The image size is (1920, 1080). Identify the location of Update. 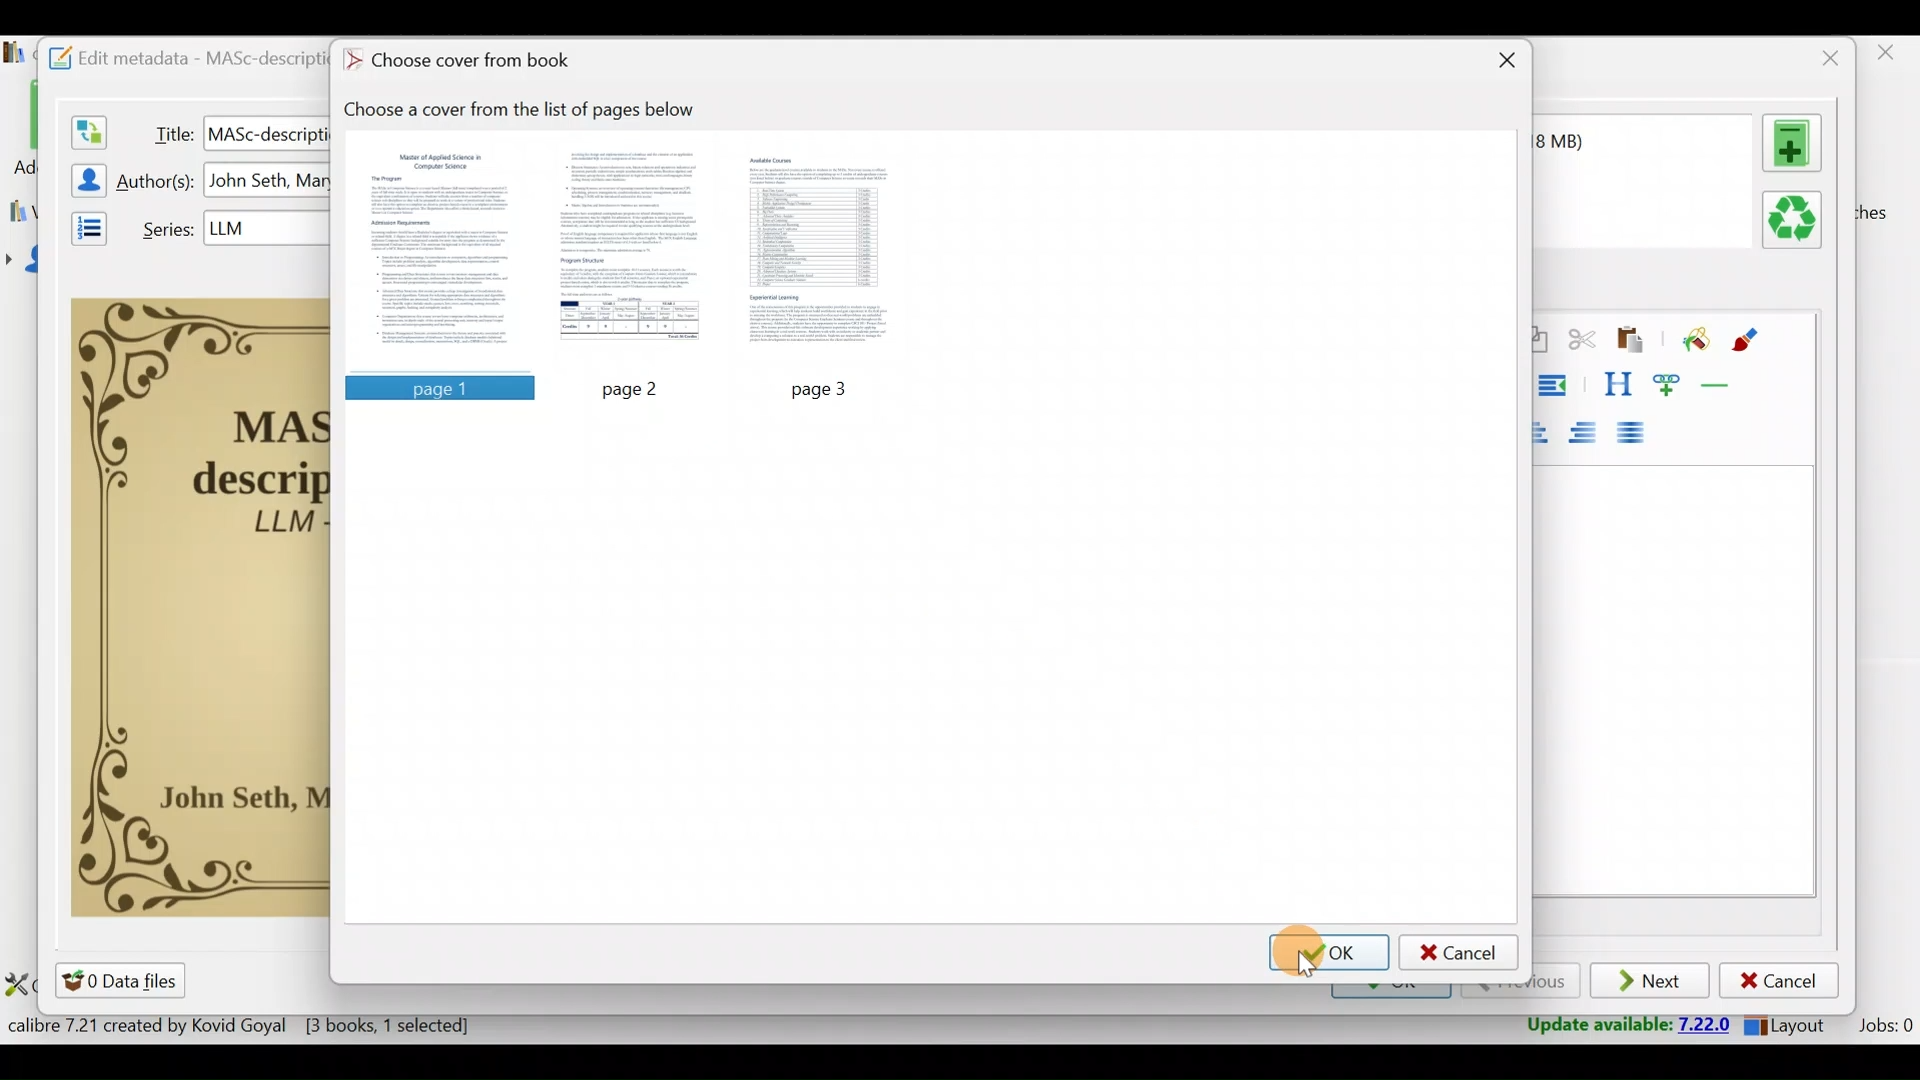
(1622, 1026).